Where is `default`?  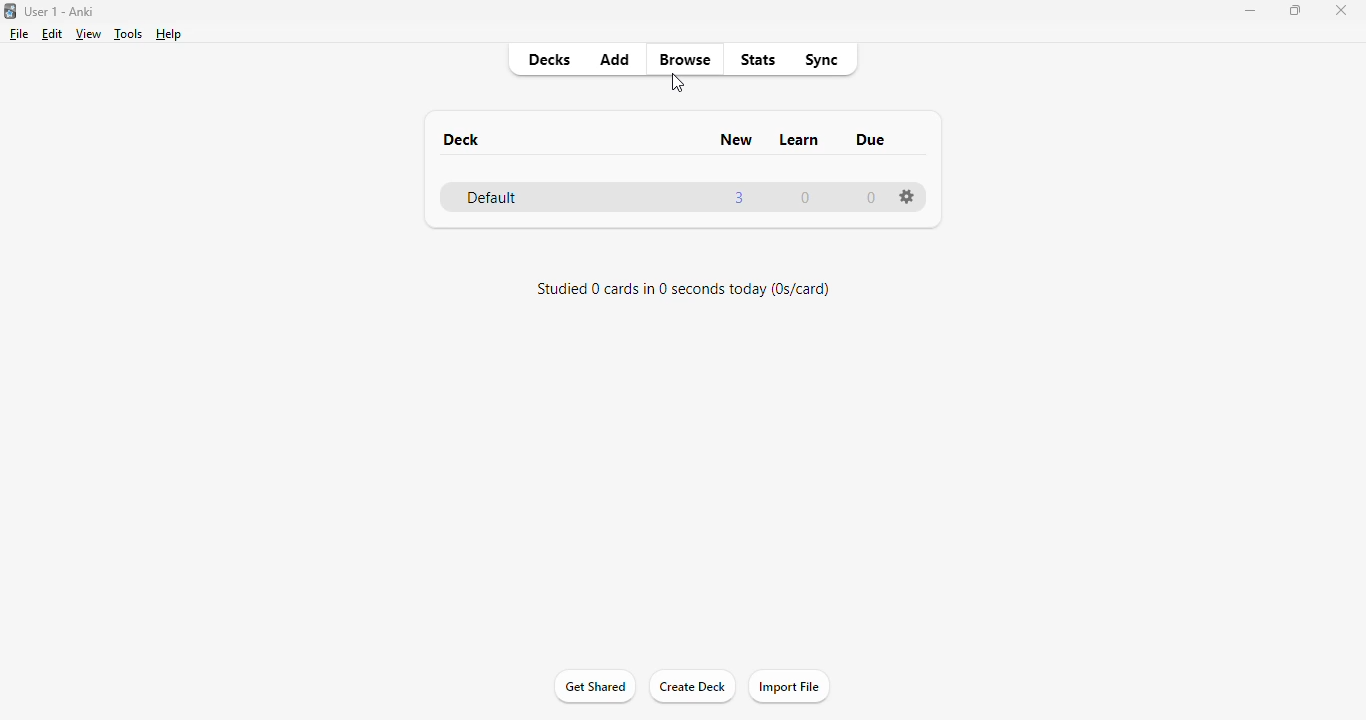 default is located at coordinates (492, 198).